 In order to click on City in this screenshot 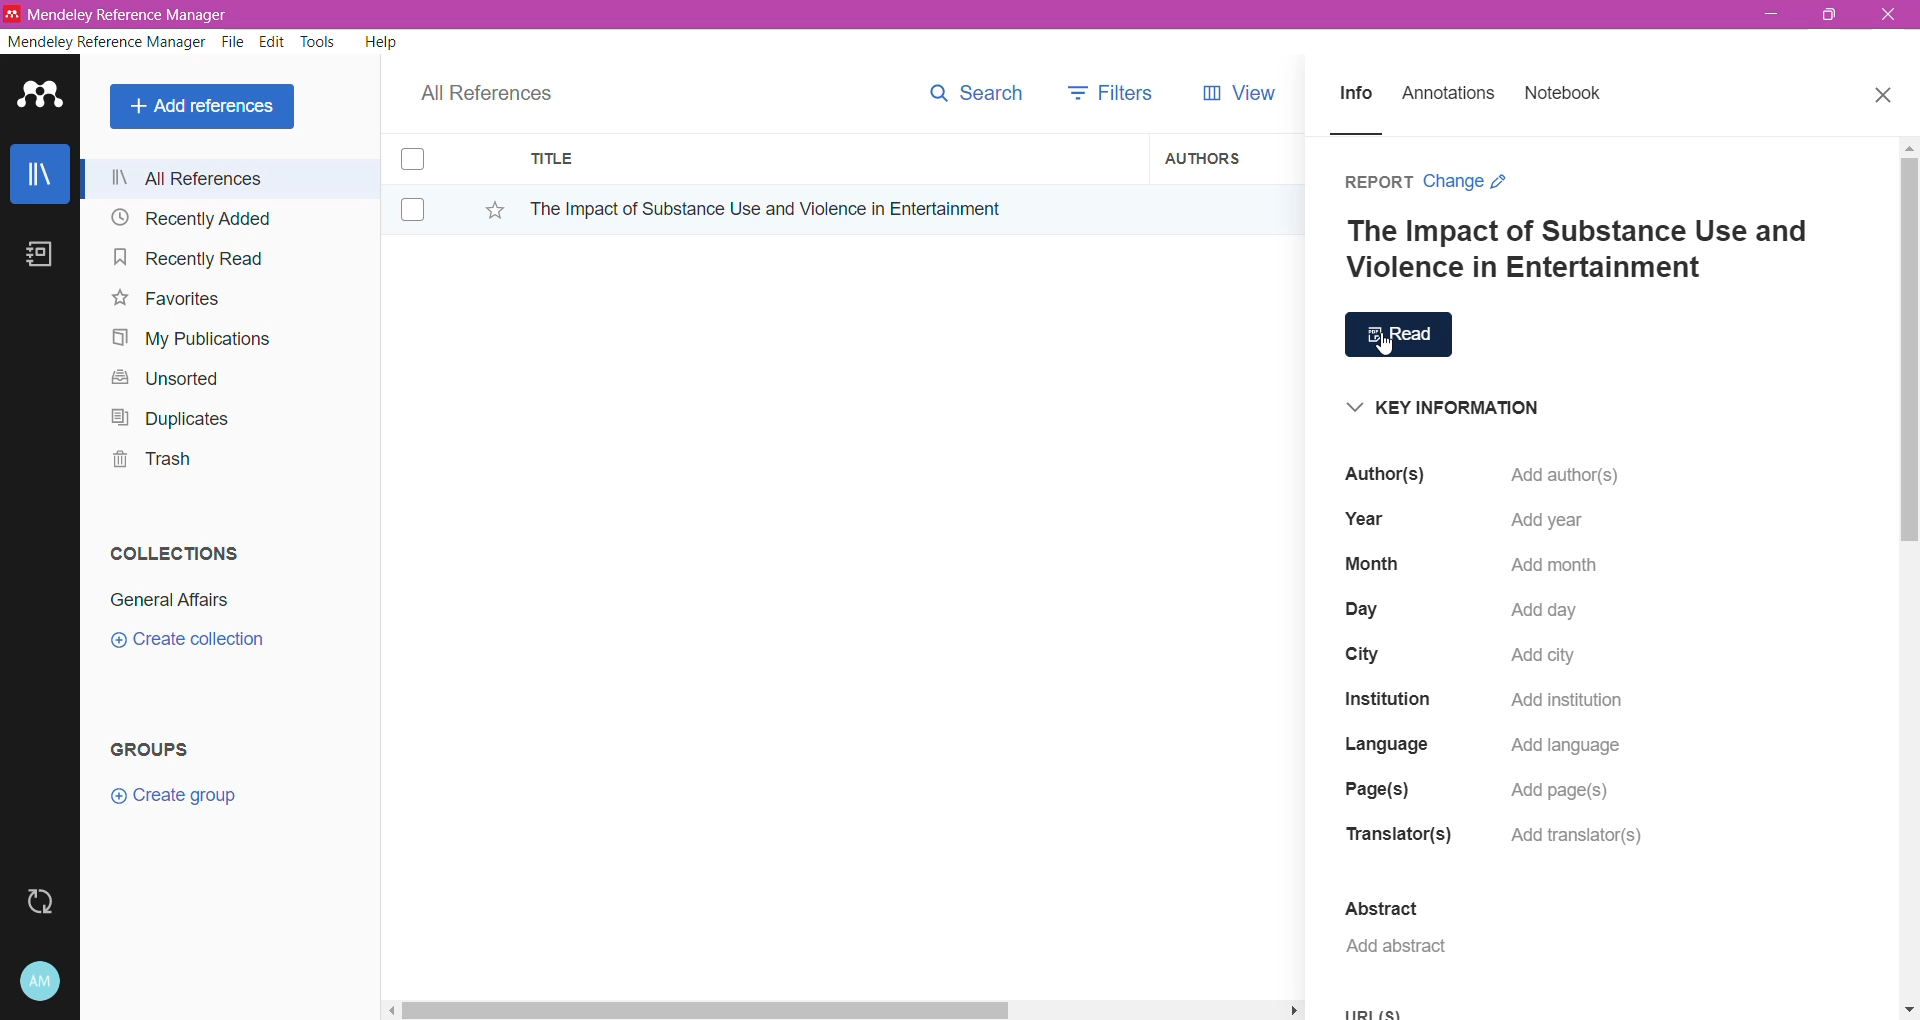, I will do `click(1362, 653)`.